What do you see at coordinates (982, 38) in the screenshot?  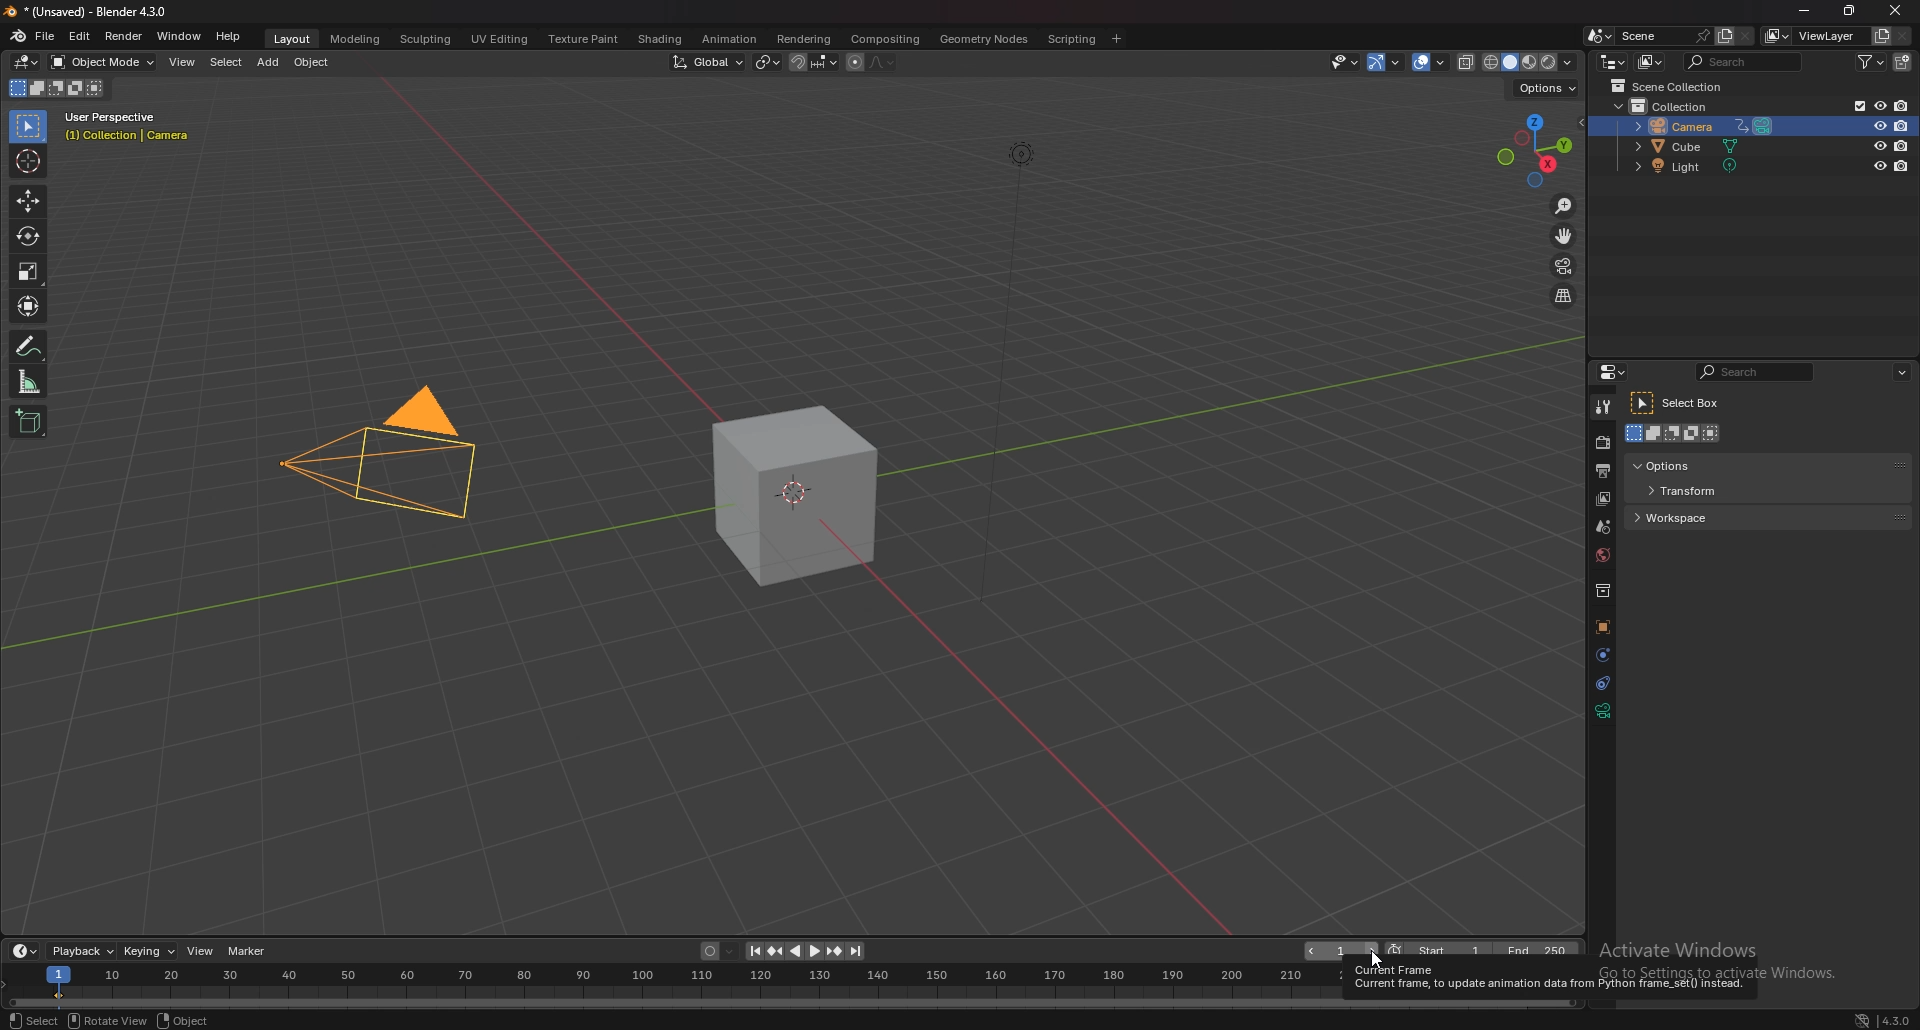 I see `geometry nodes` at bounding box center [982, 38].